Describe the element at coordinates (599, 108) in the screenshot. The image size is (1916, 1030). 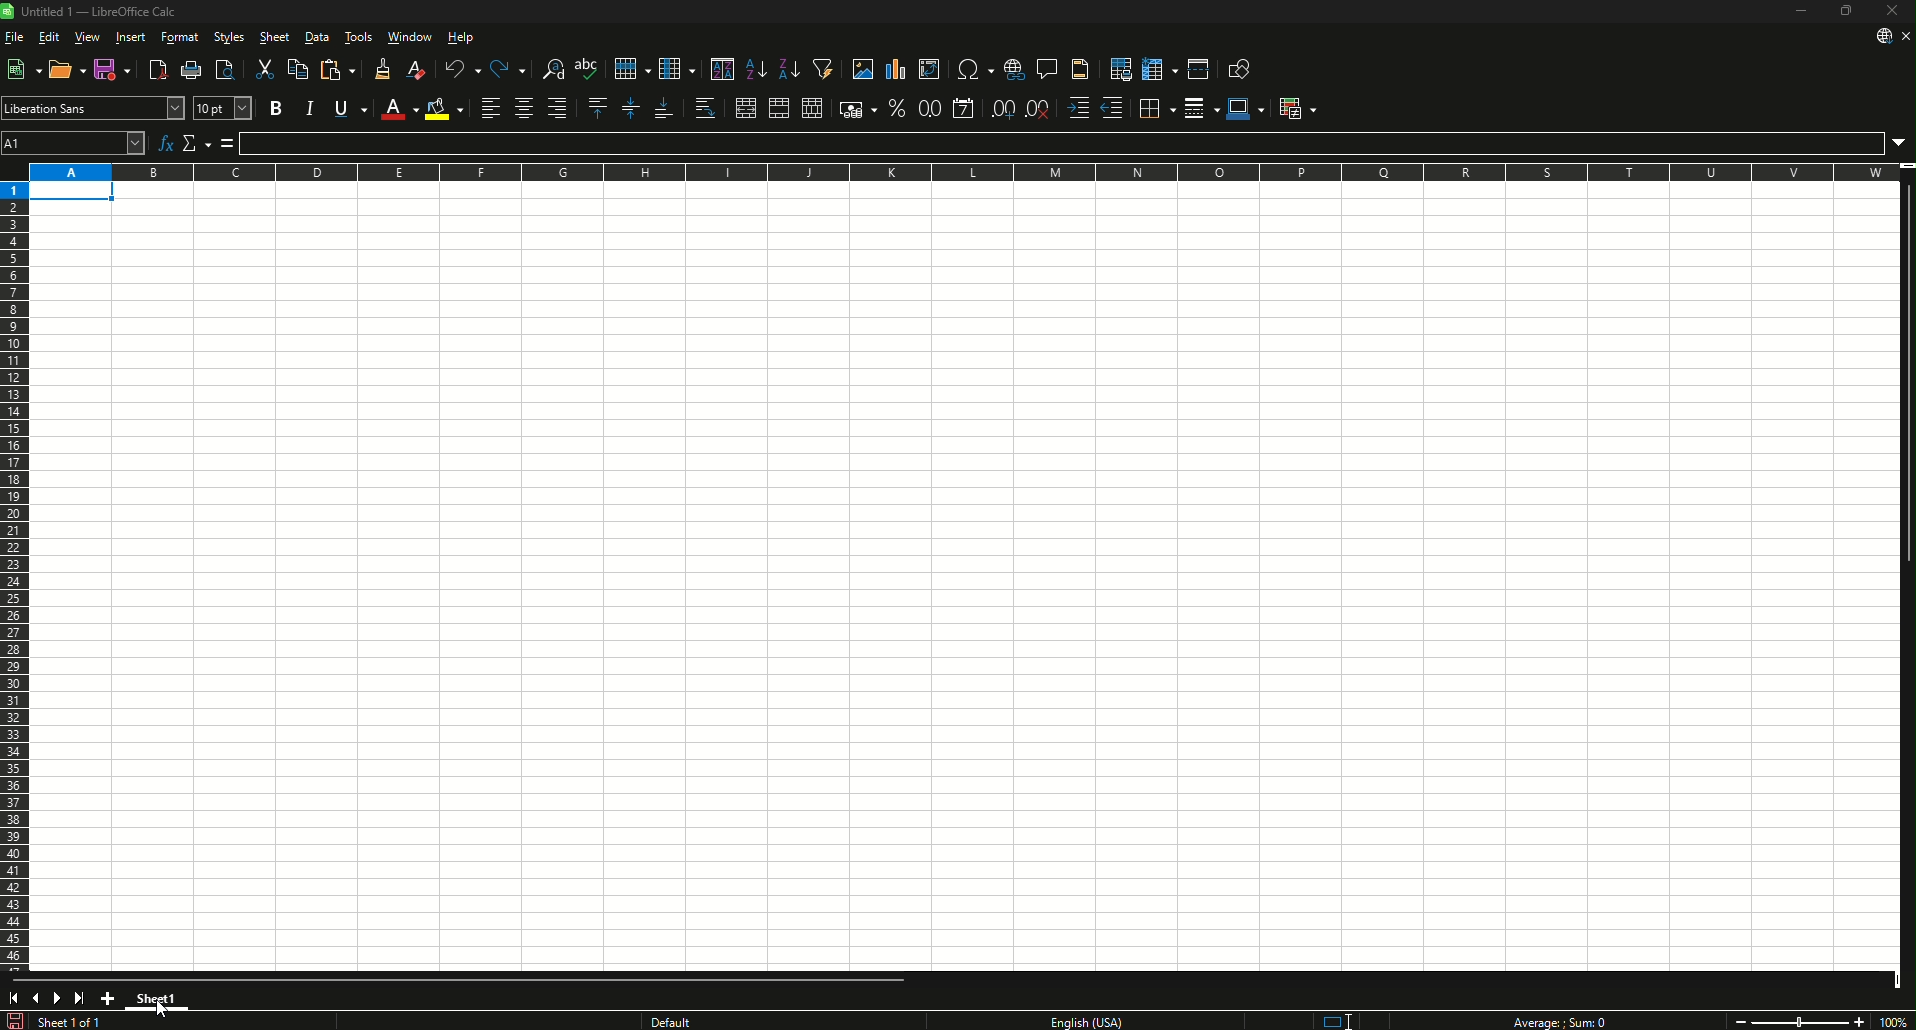
I see `Align Top` at that location.